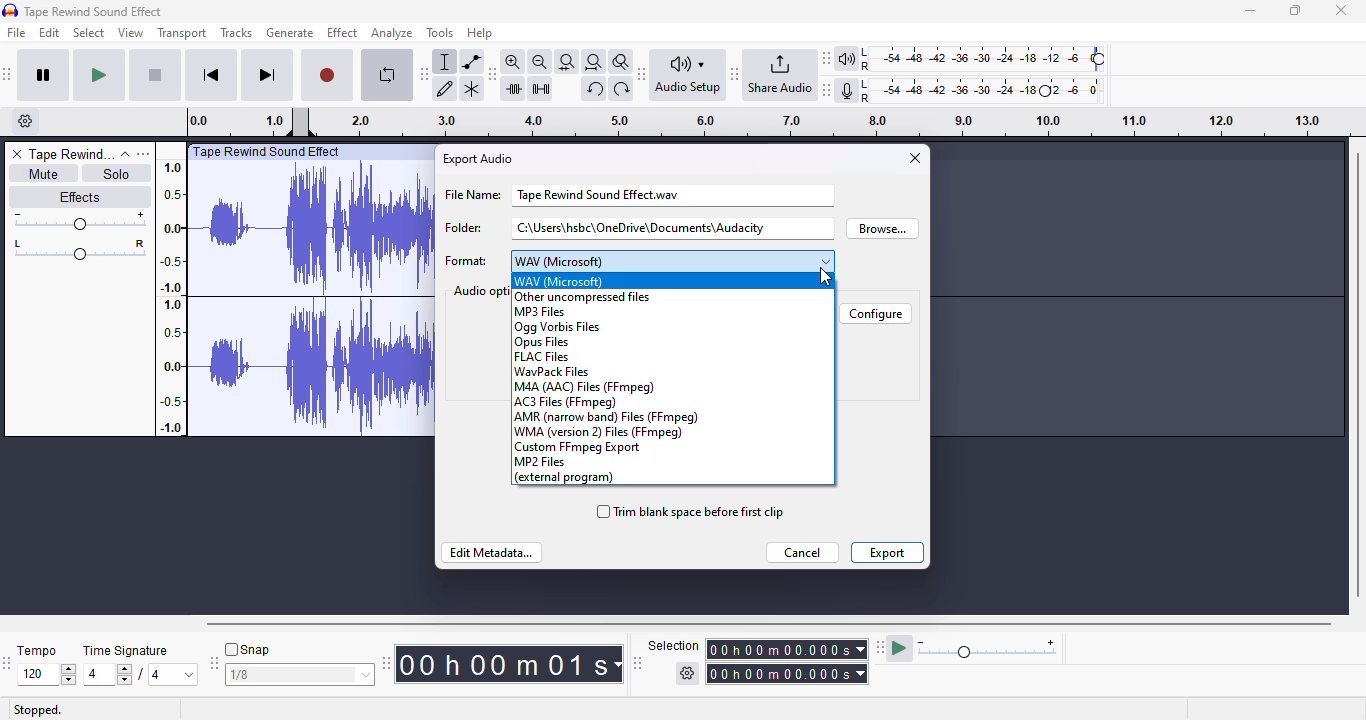 The height and width of the screenshot is (720, 1366). I want to click on audacity edit toolbar, so click(492, 74).